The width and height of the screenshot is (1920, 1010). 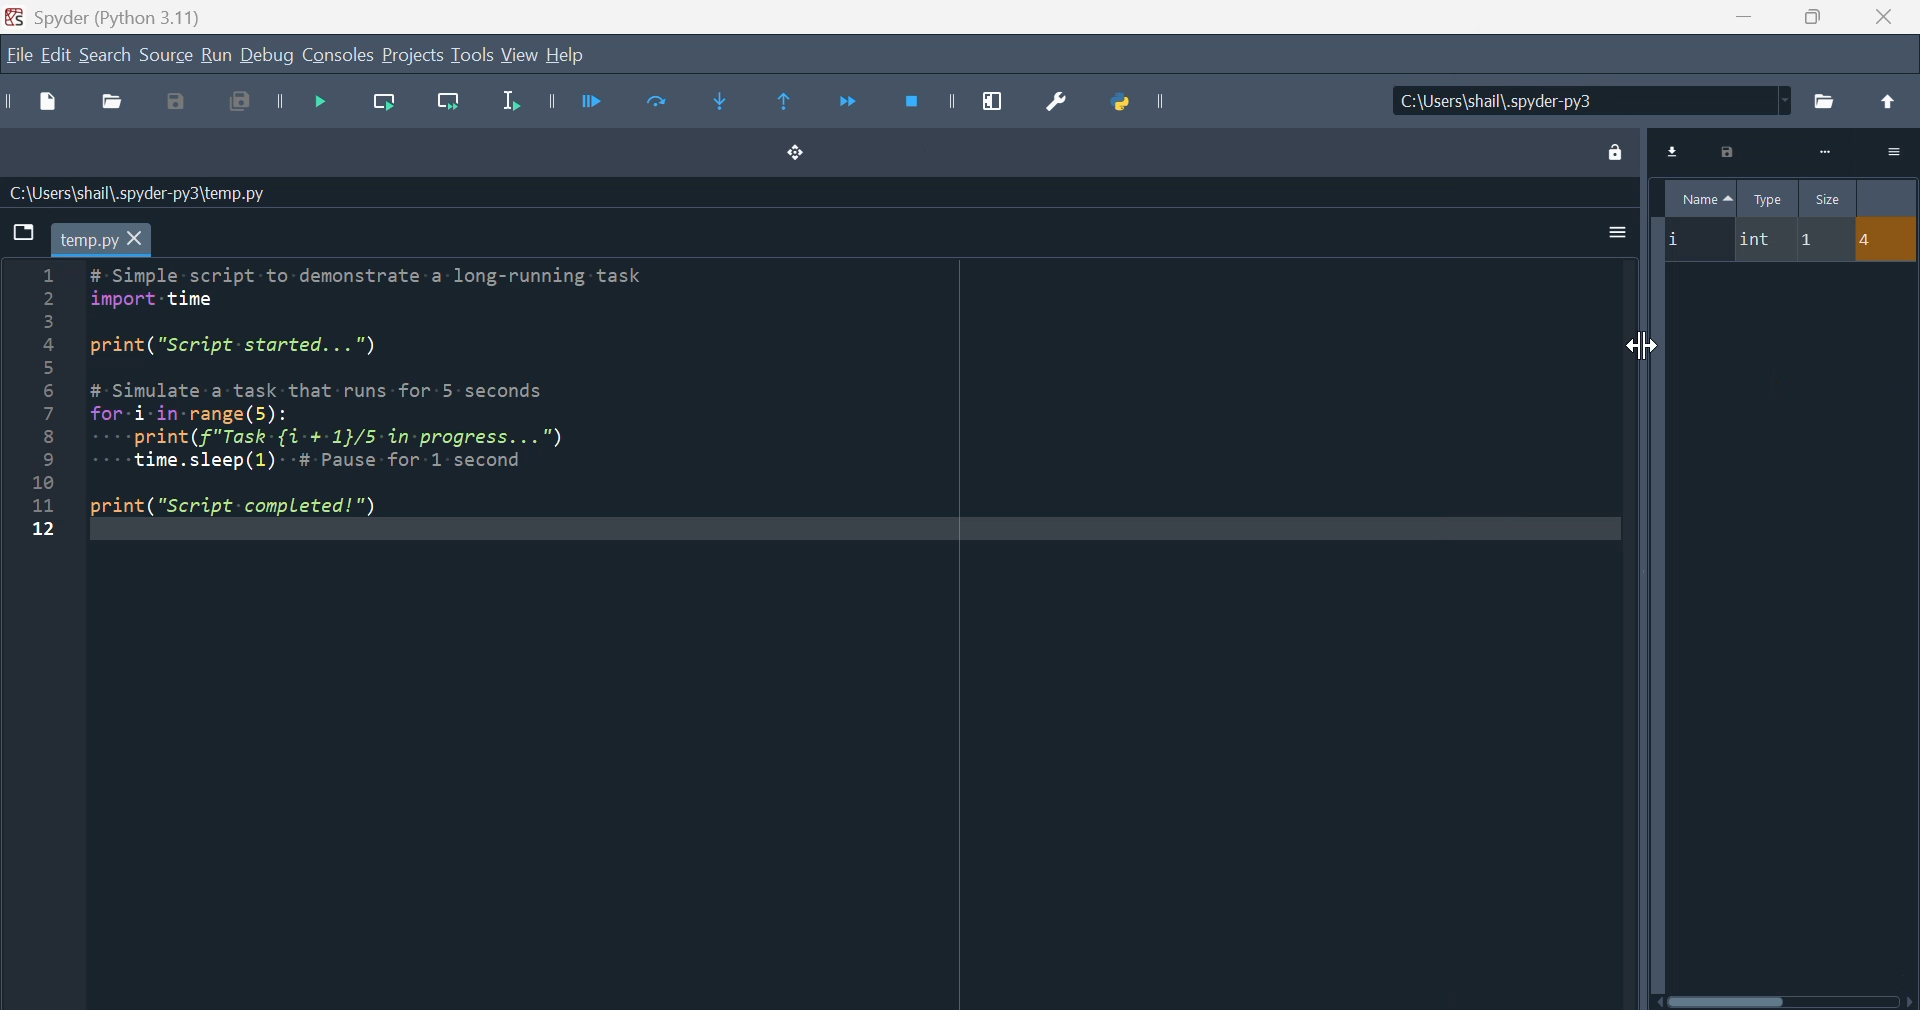 I want to click on C:\Users\shail\.spyder-py3, so click(x=1591, y=102).